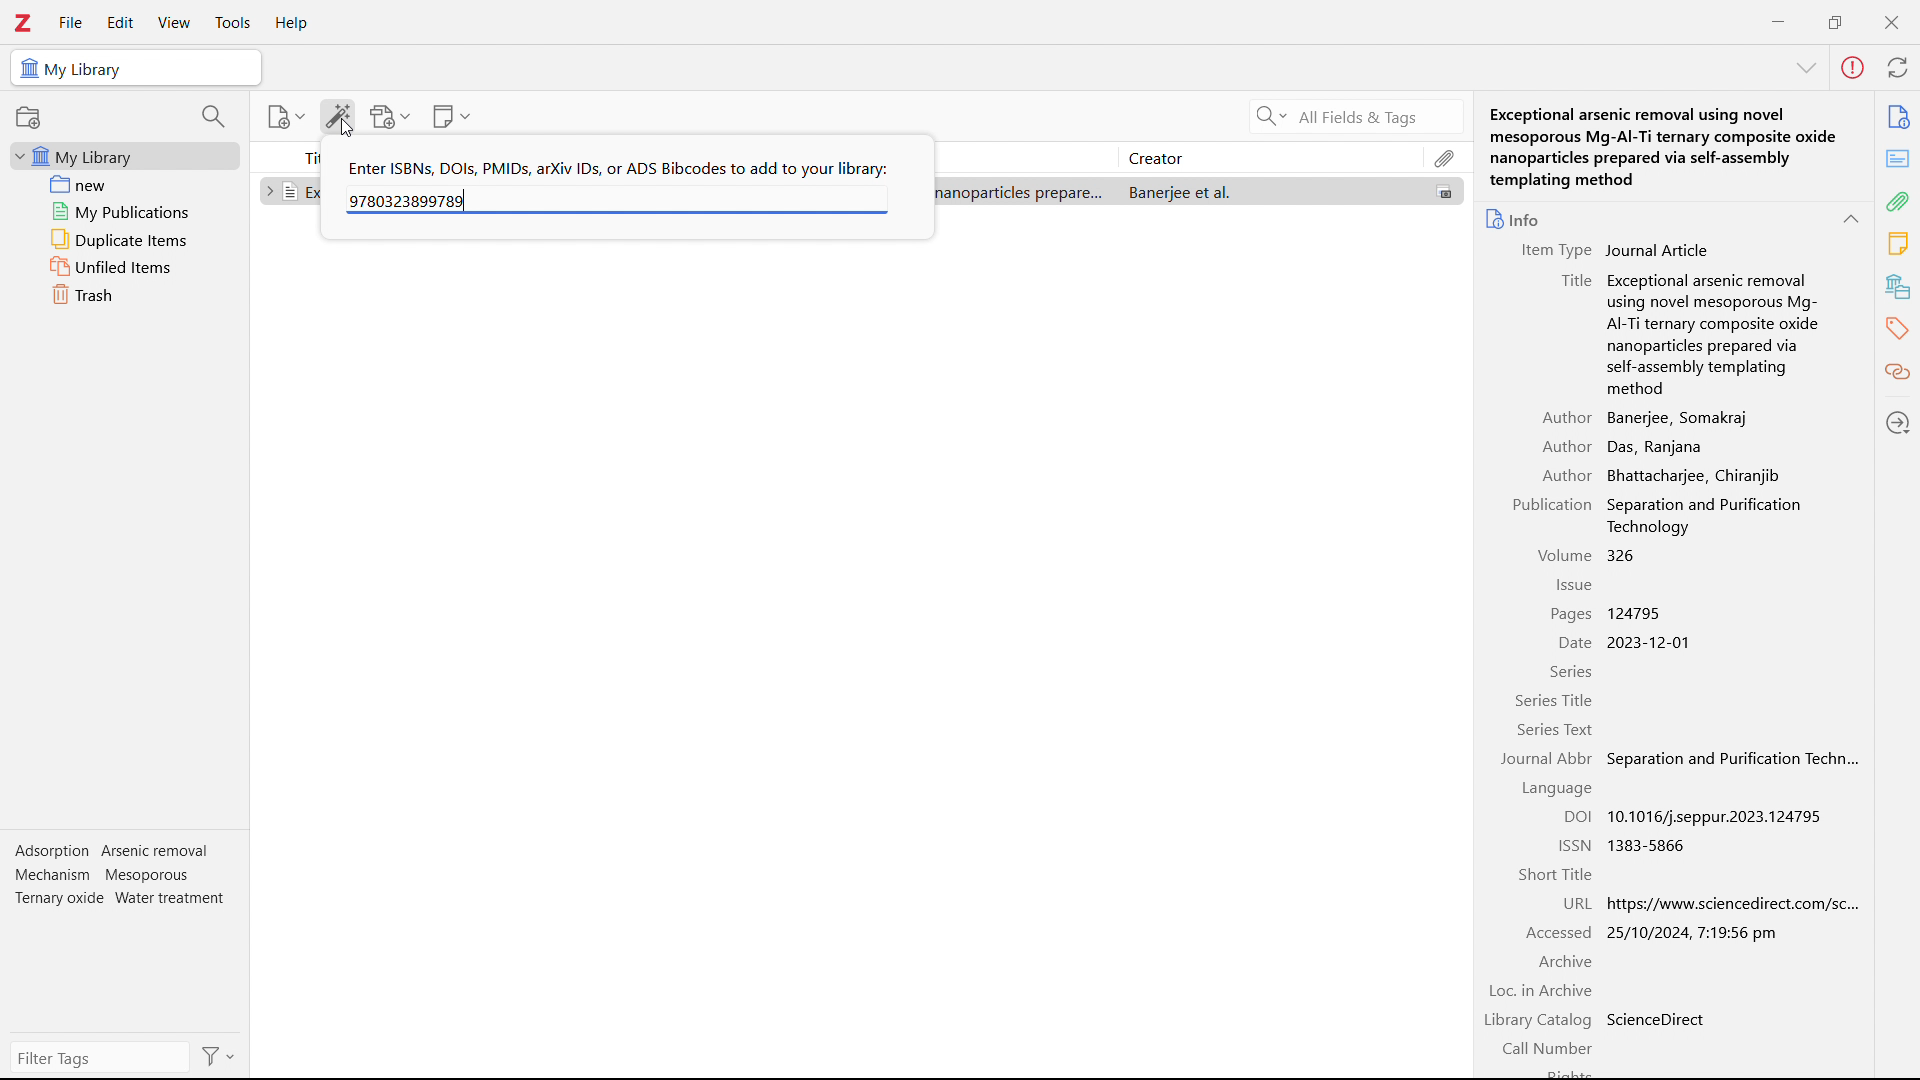 The height and width of the screenshot is (1080, 1920). What do you see at coordinates (1566, 447) in the screenshot?
I see `author` at bounding box center [1566, 447].